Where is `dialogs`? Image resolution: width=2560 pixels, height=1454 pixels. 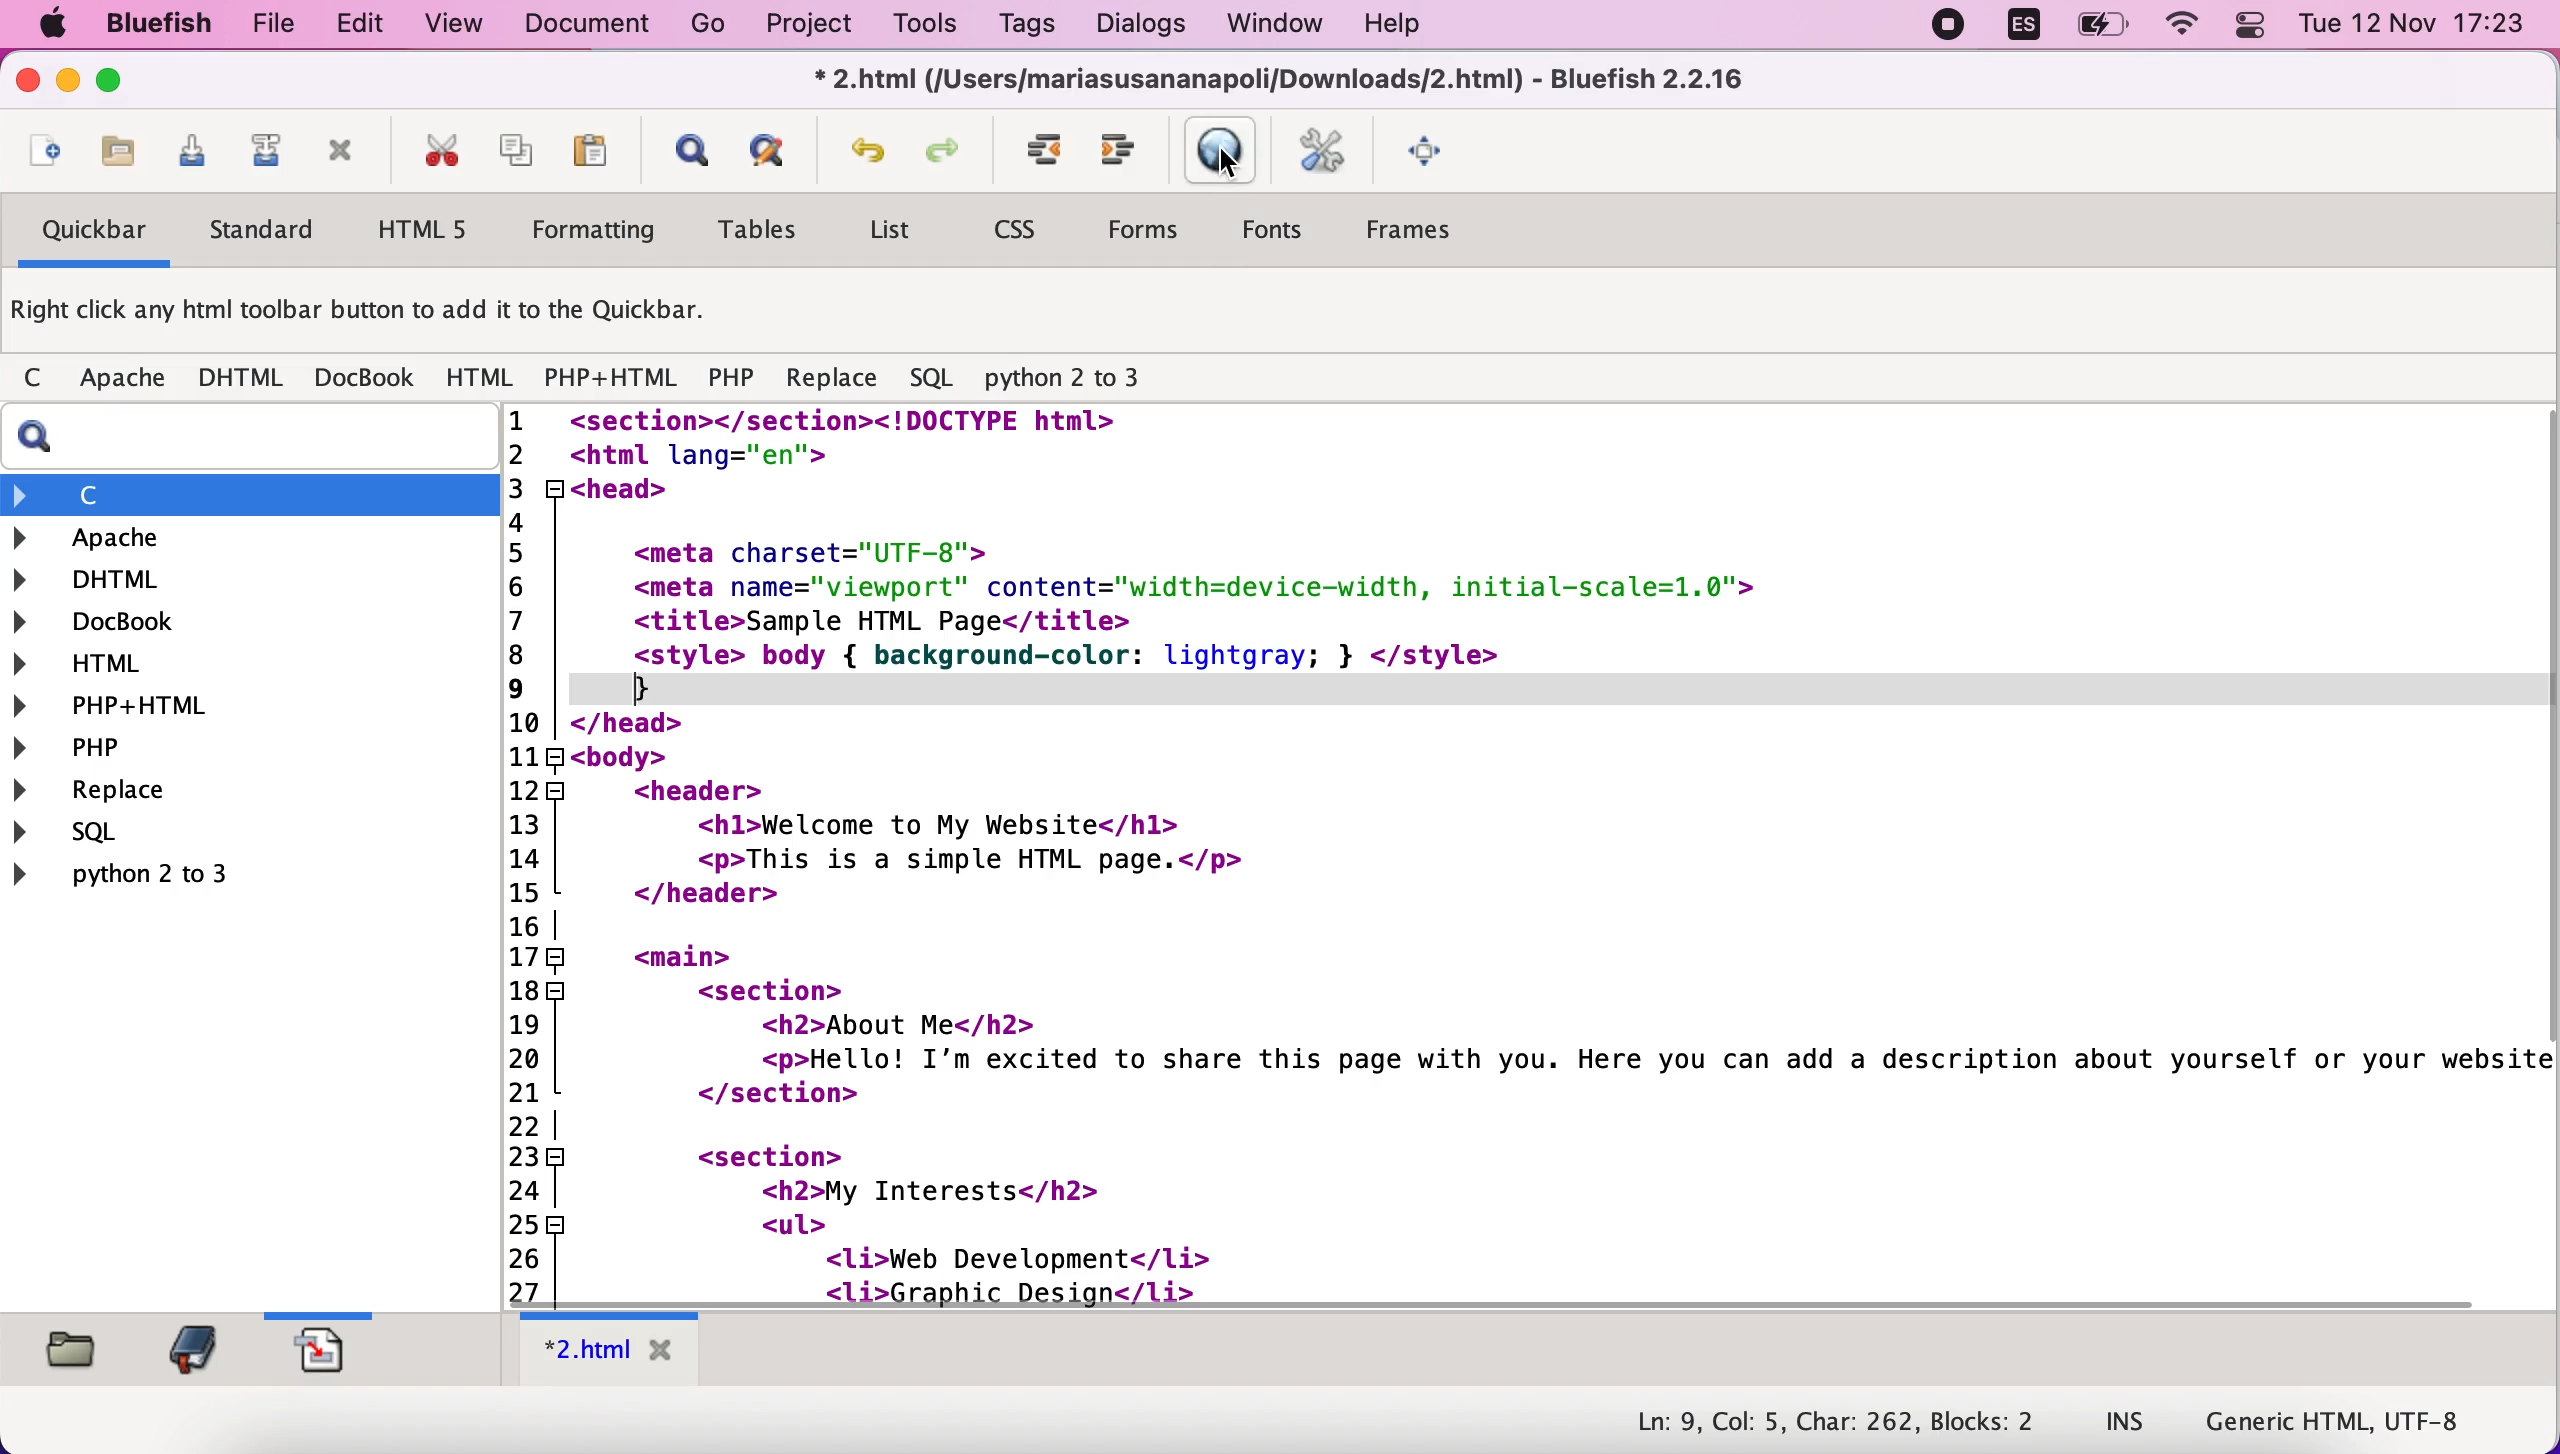 dialogs is located at coordinates (1139, 27).